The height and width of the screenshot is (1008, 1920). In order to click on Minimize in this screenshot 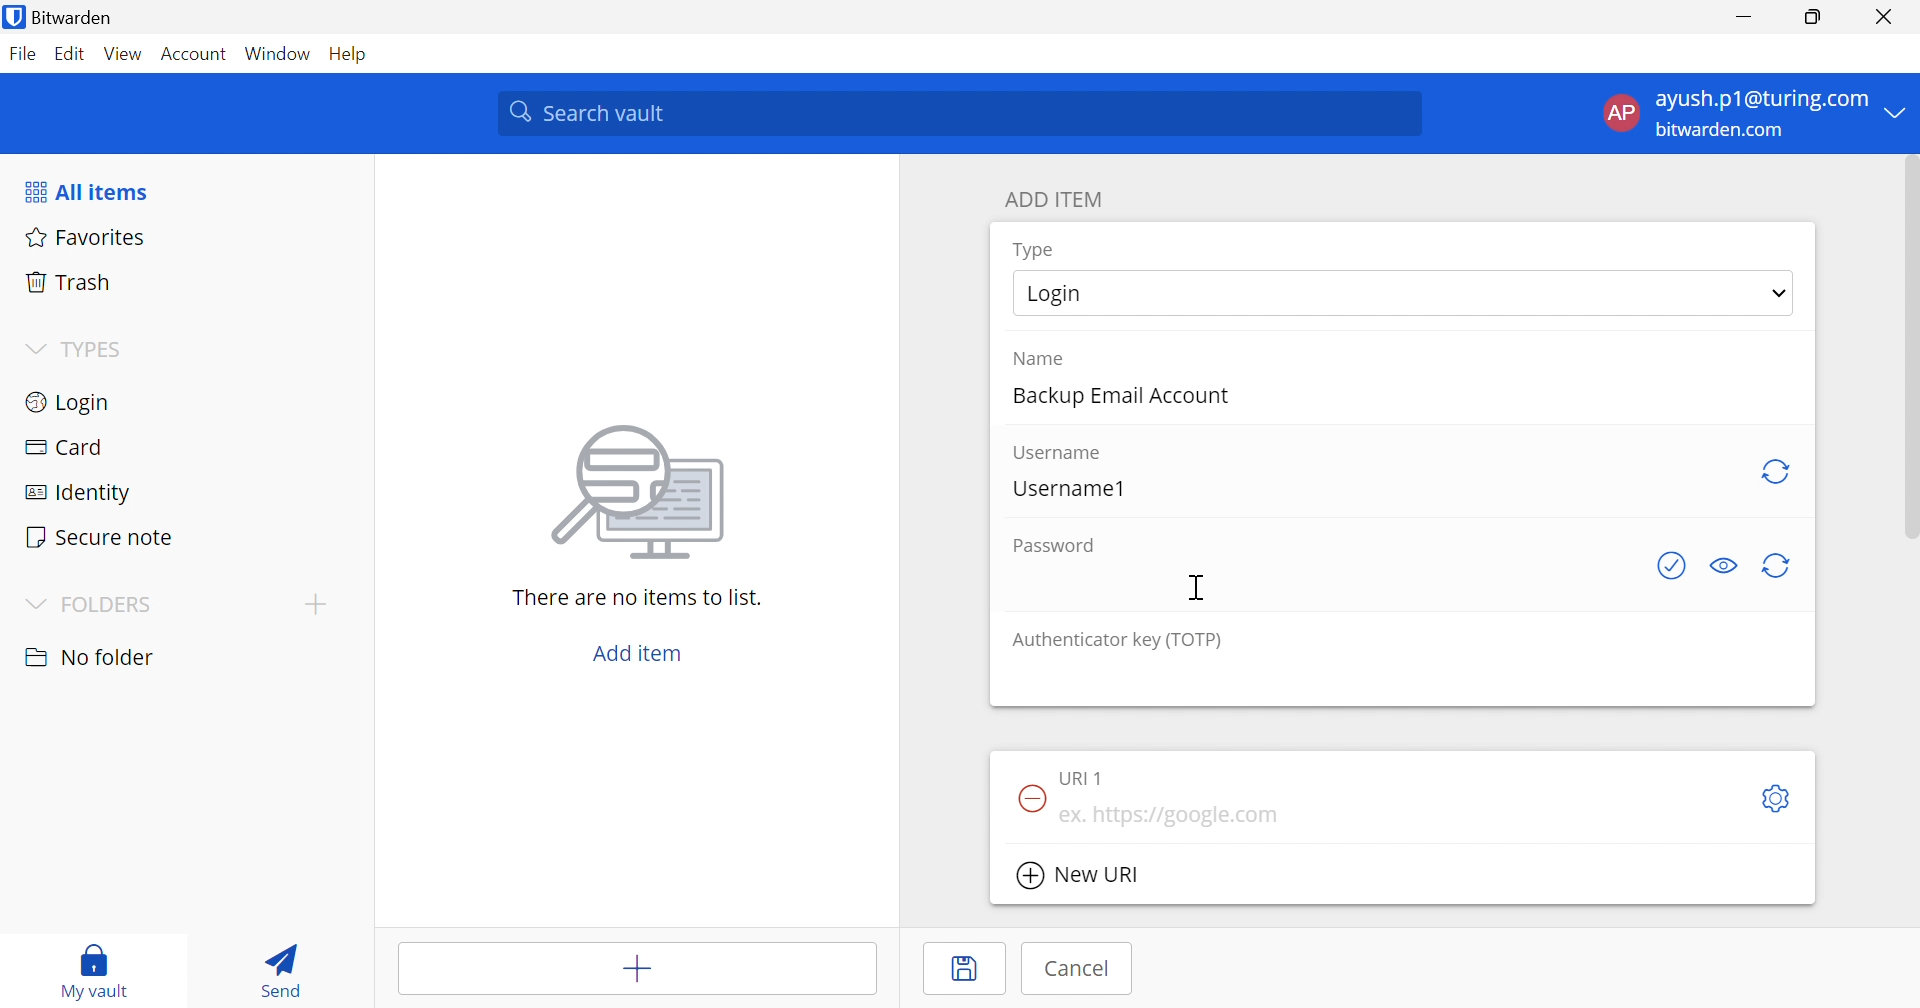, I will do `click(1743, 16)`.